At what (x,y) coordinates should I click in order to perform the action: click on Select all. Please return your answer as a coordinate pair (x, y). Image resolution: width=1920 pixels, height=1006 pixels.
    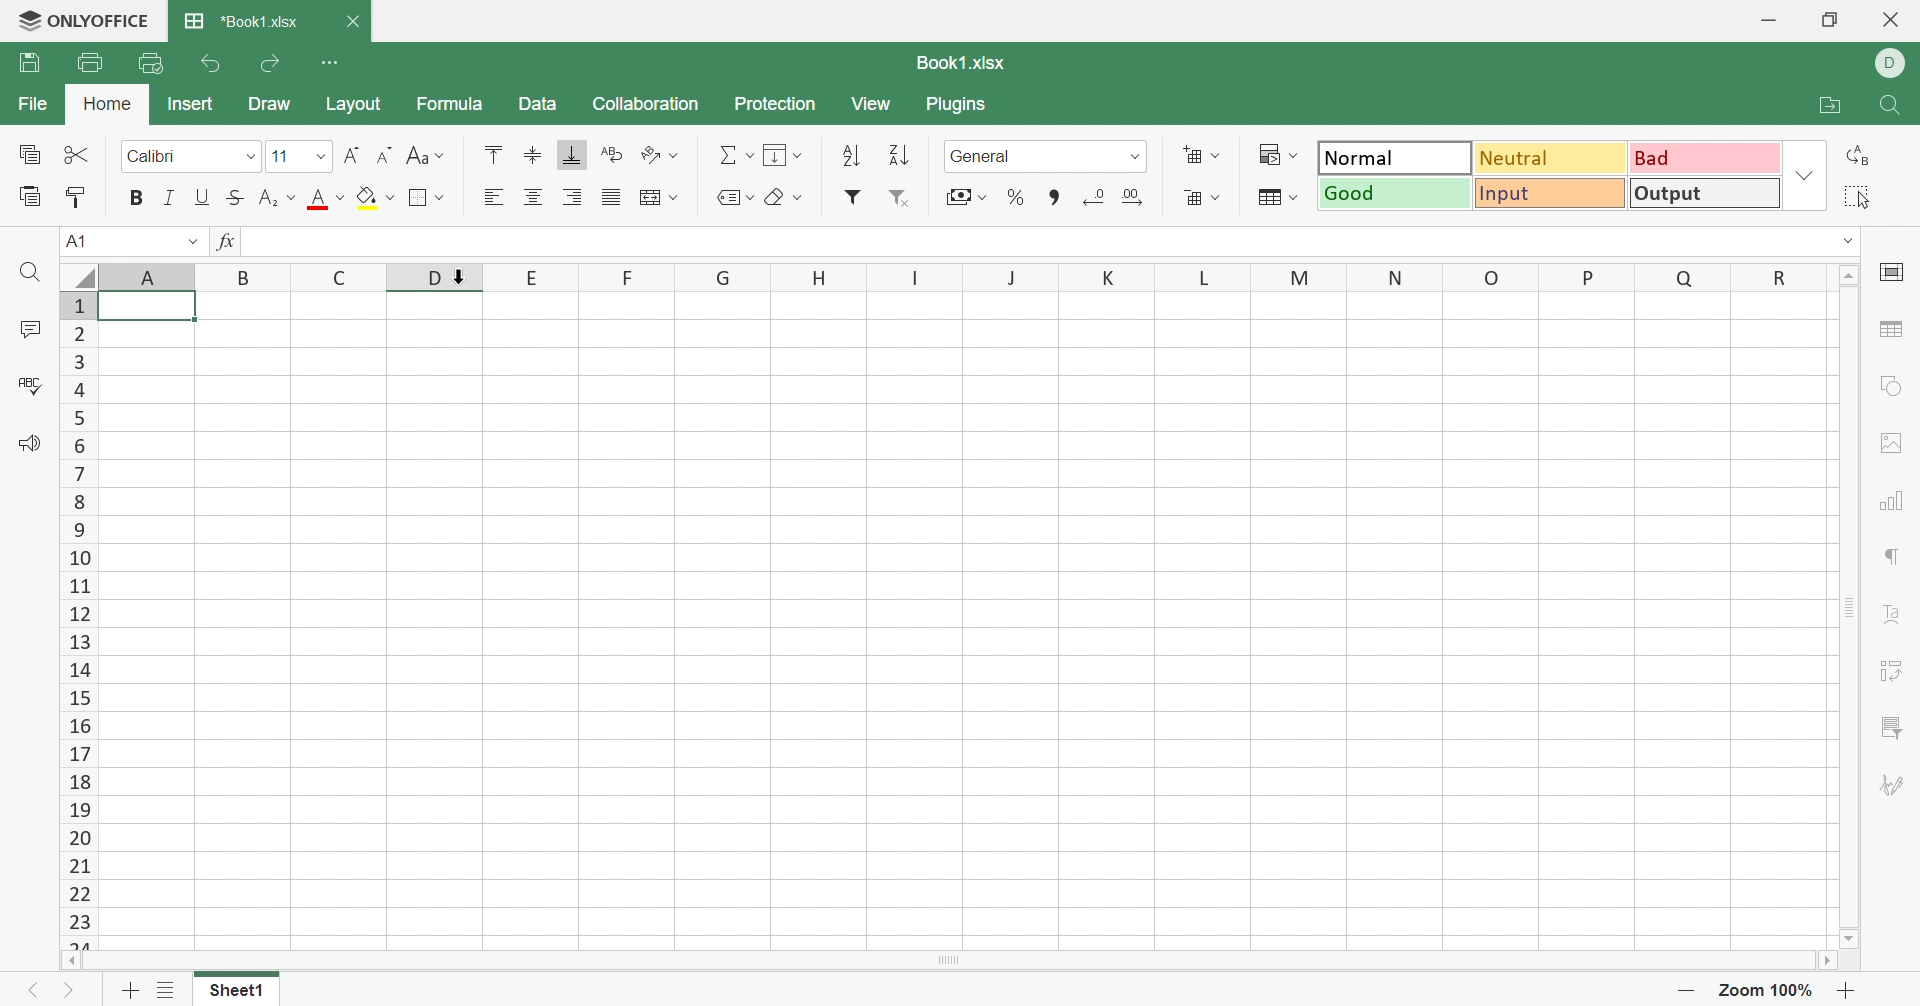
    Looking at the image, I should click on (1857, 196).